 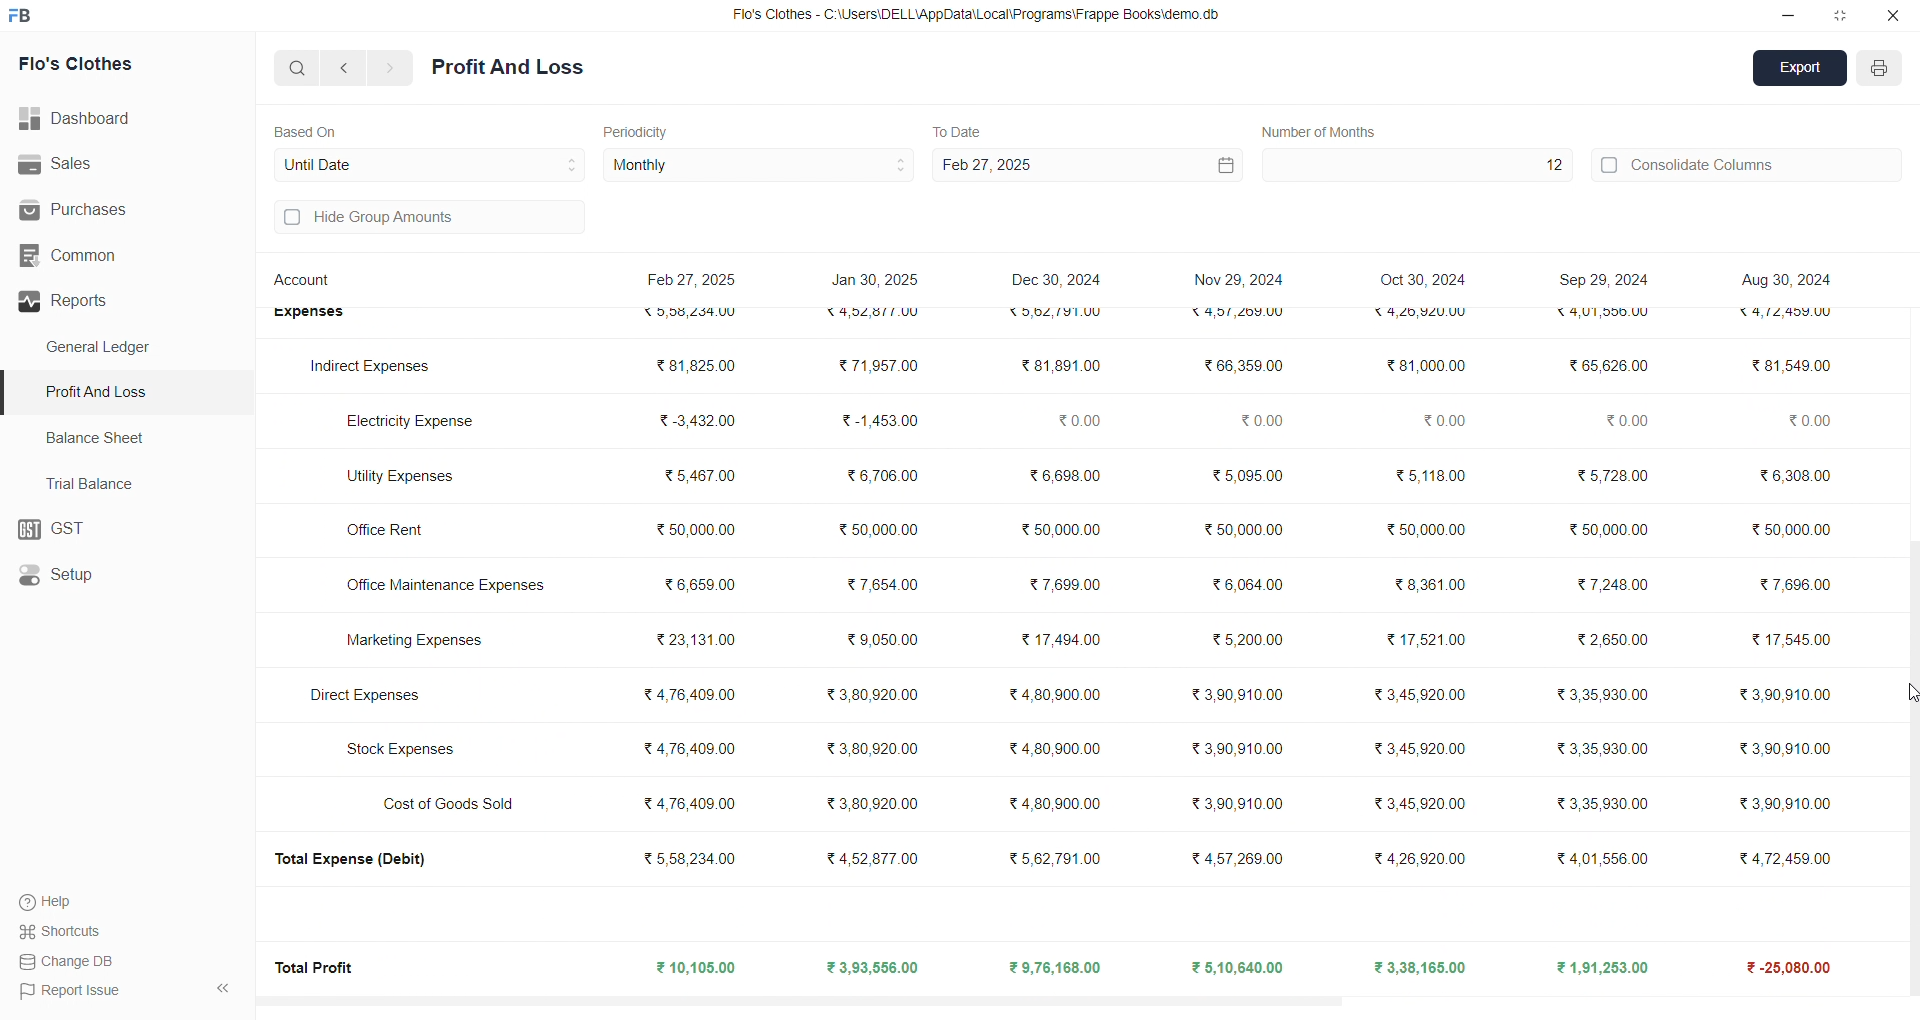 What do you see at coordinates (1429, 640) in the screenshot?
I see `₹1752100` at bounding box center [1429, 640].